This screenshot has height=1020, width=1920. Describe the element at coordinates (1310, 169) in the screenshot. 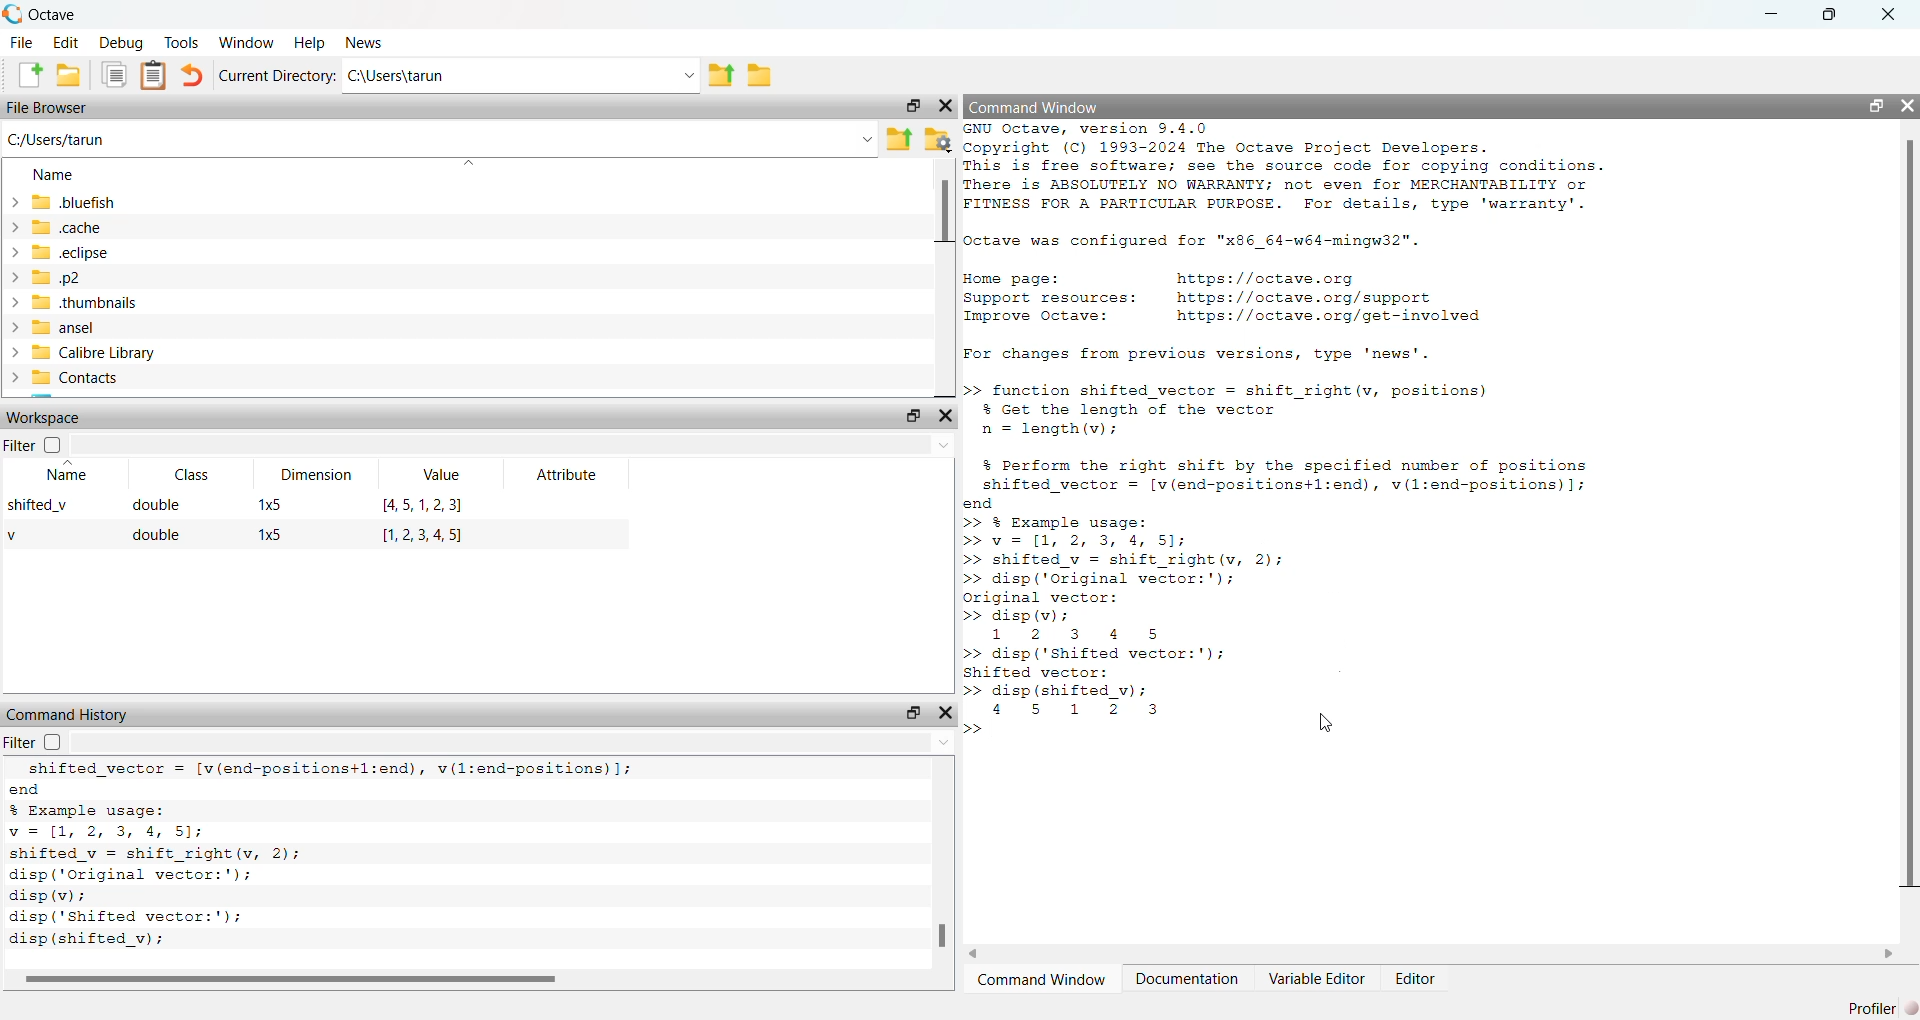

I see `octave version and copyright details` at that location.